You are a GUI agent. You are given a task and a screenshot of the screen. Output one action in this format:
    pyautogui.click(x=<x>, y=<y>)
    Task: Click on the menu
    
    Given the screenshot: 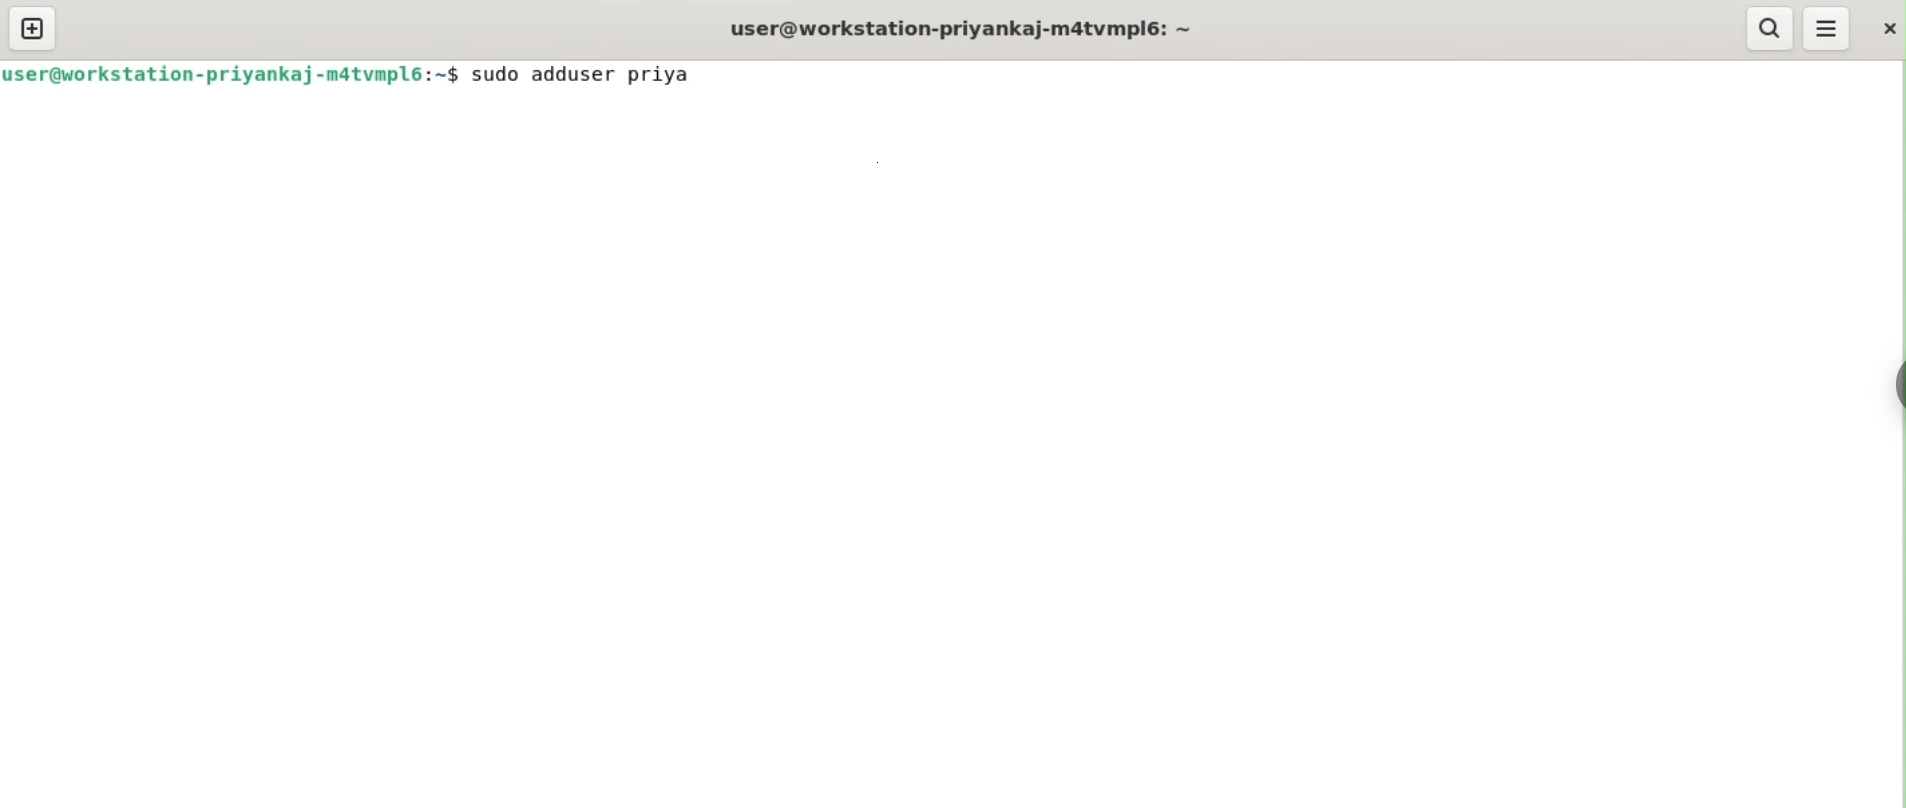 What is the action you would take?
    pyautogui.click(x=1828, y=29)
    